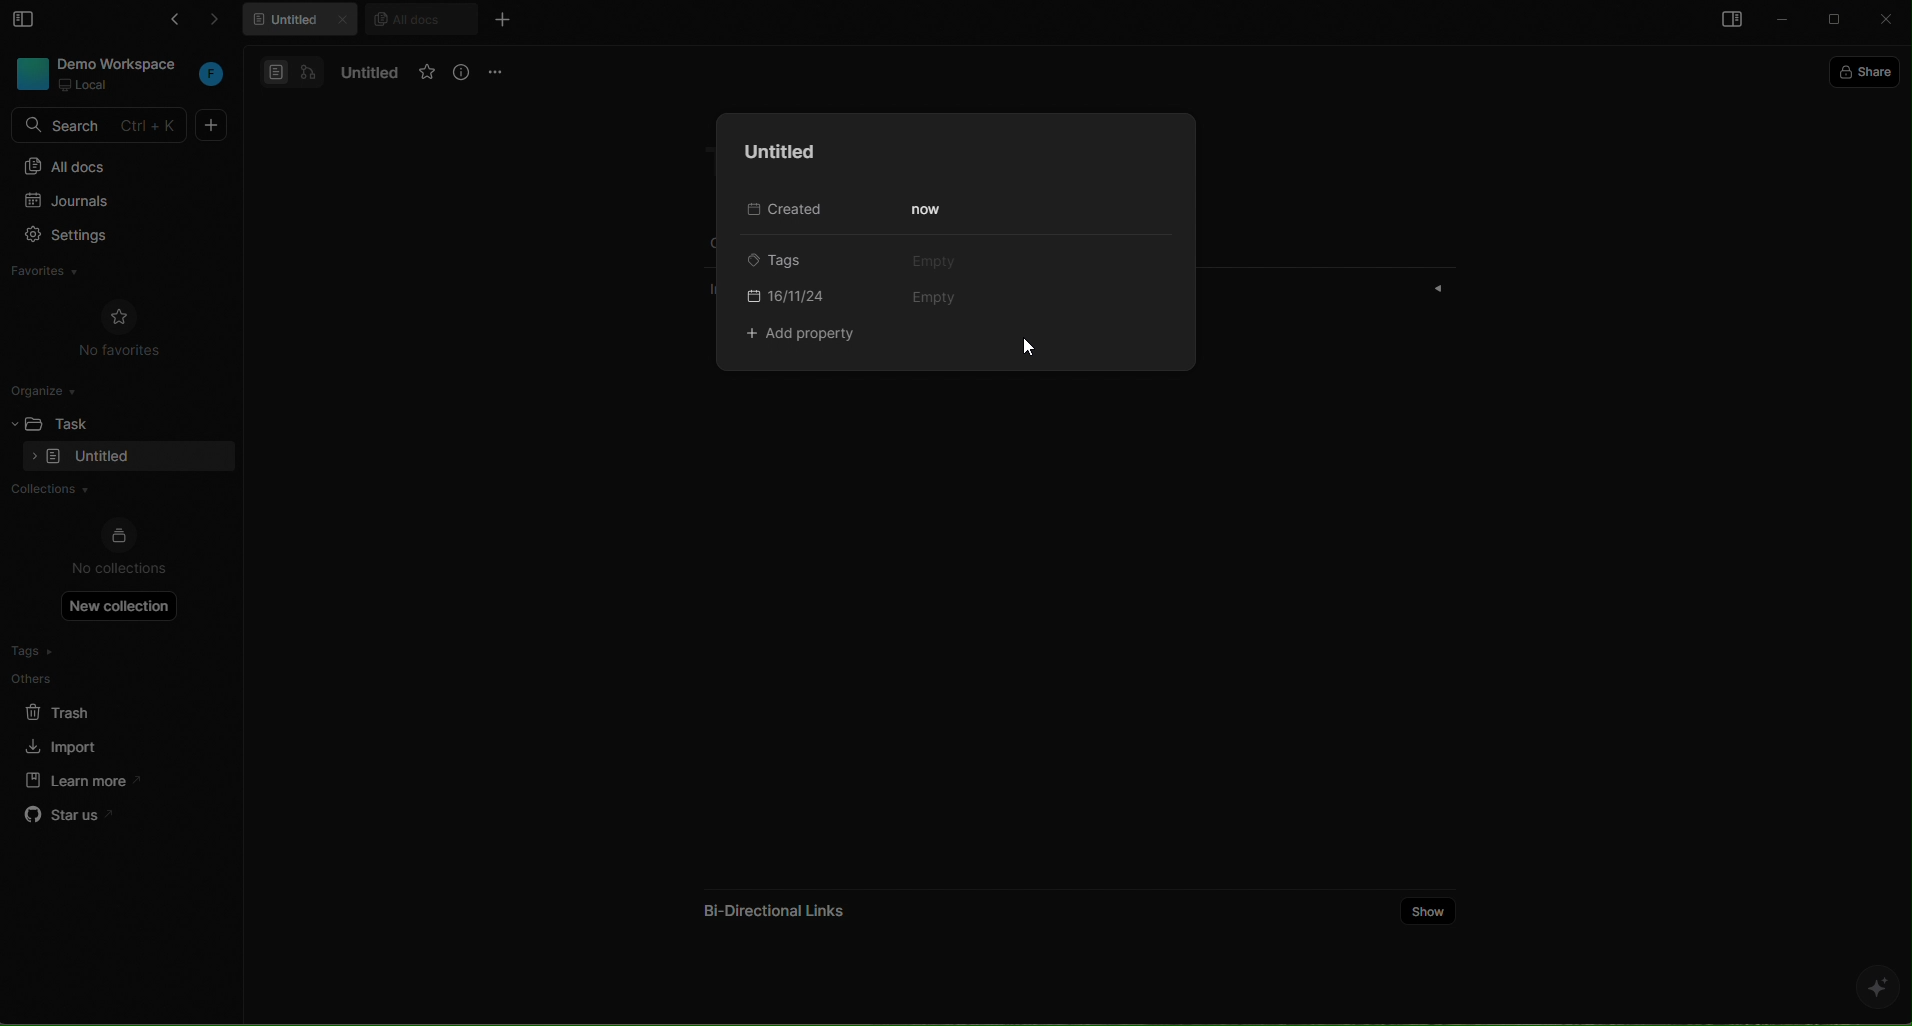  Describe the element at coordinates (1784, 21) in the screenshot. I see `minimize` at that location.